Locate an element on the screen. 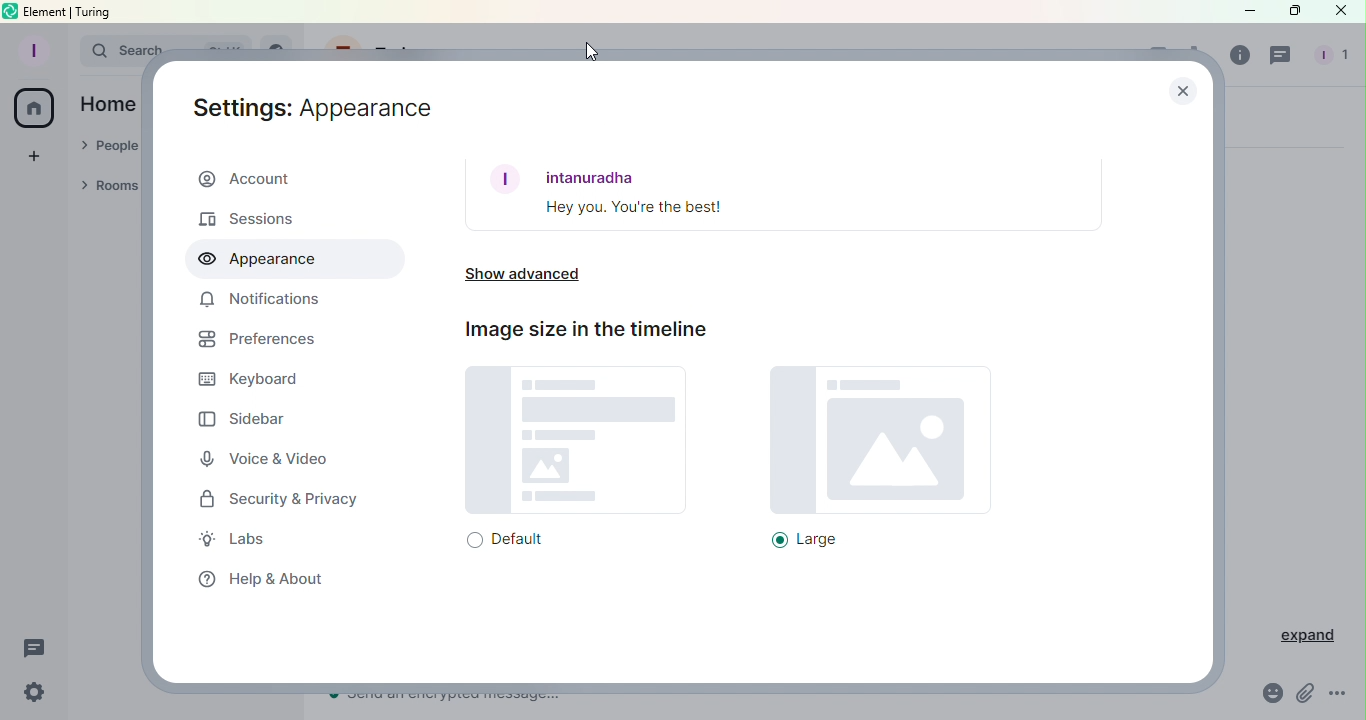 The image size is (1366, 720). Scroll bar is located at coordinates (1209, 406).